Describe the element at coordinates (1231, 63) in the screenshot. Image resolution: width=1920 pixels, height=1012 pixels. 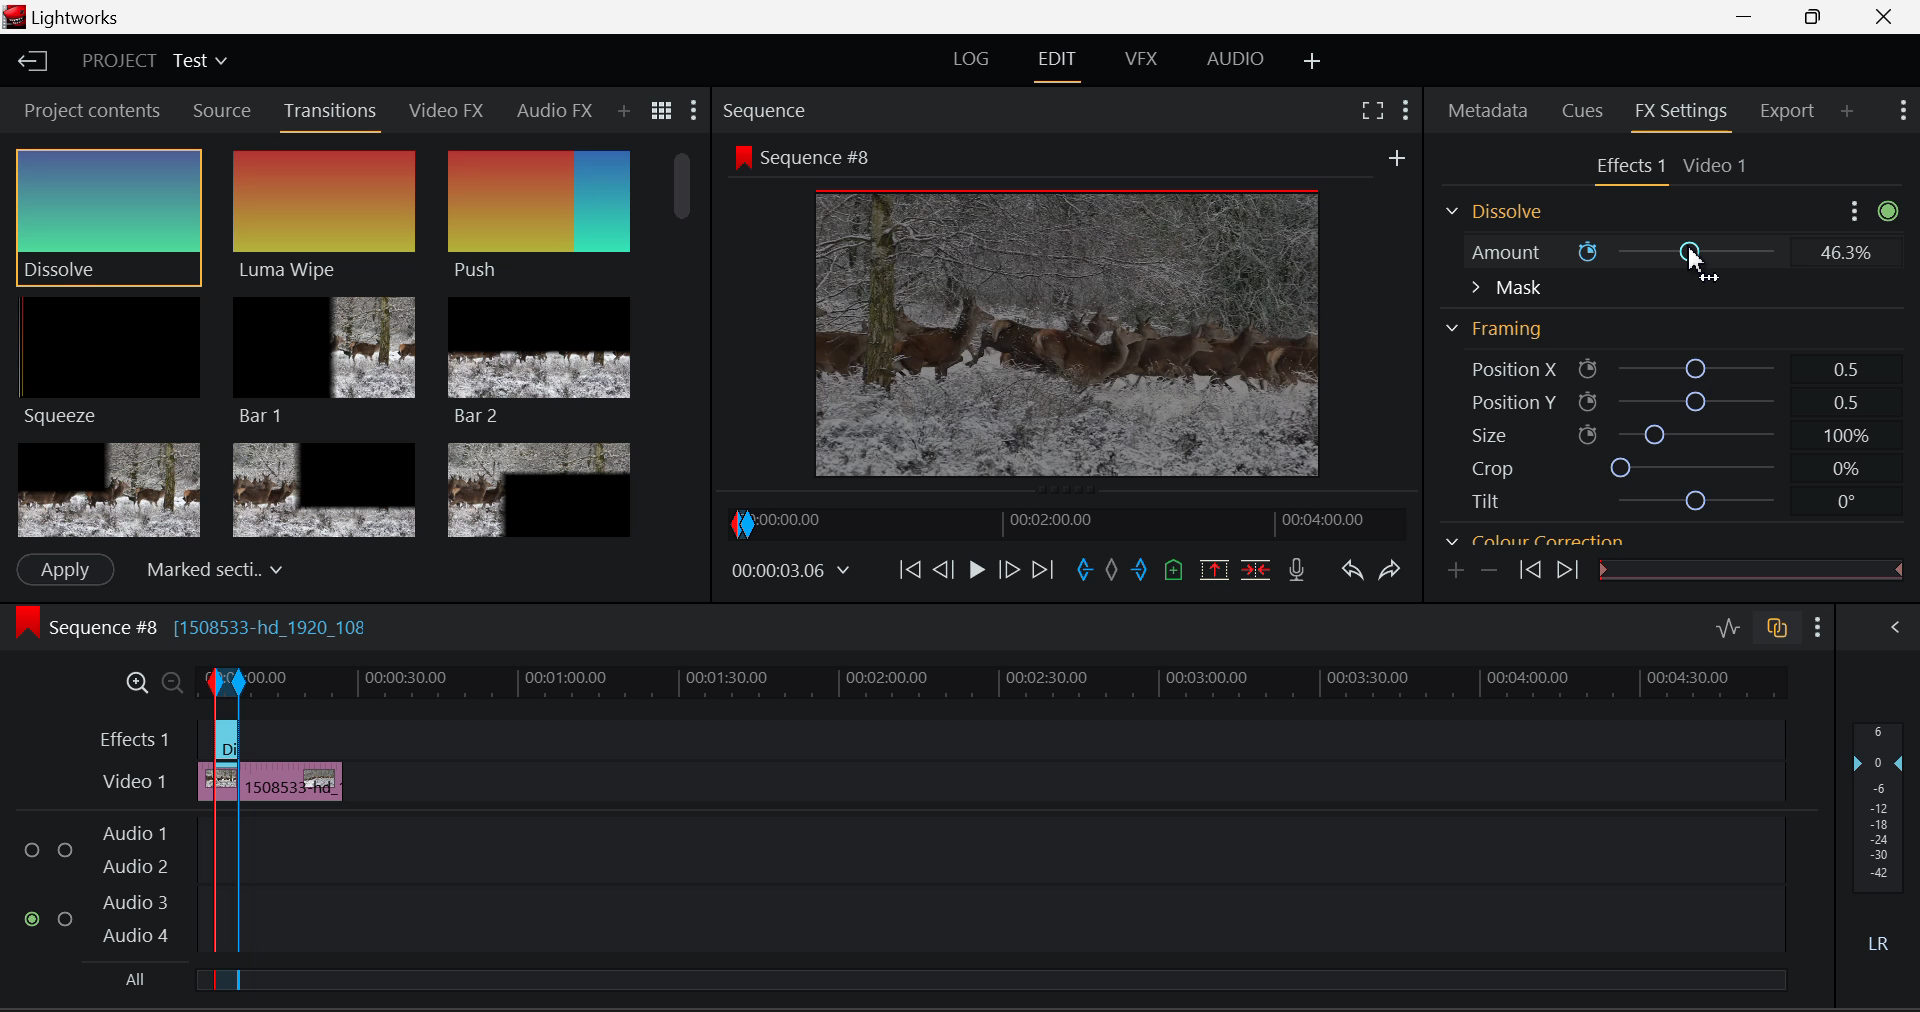
I see `Audio Layout` at that location.